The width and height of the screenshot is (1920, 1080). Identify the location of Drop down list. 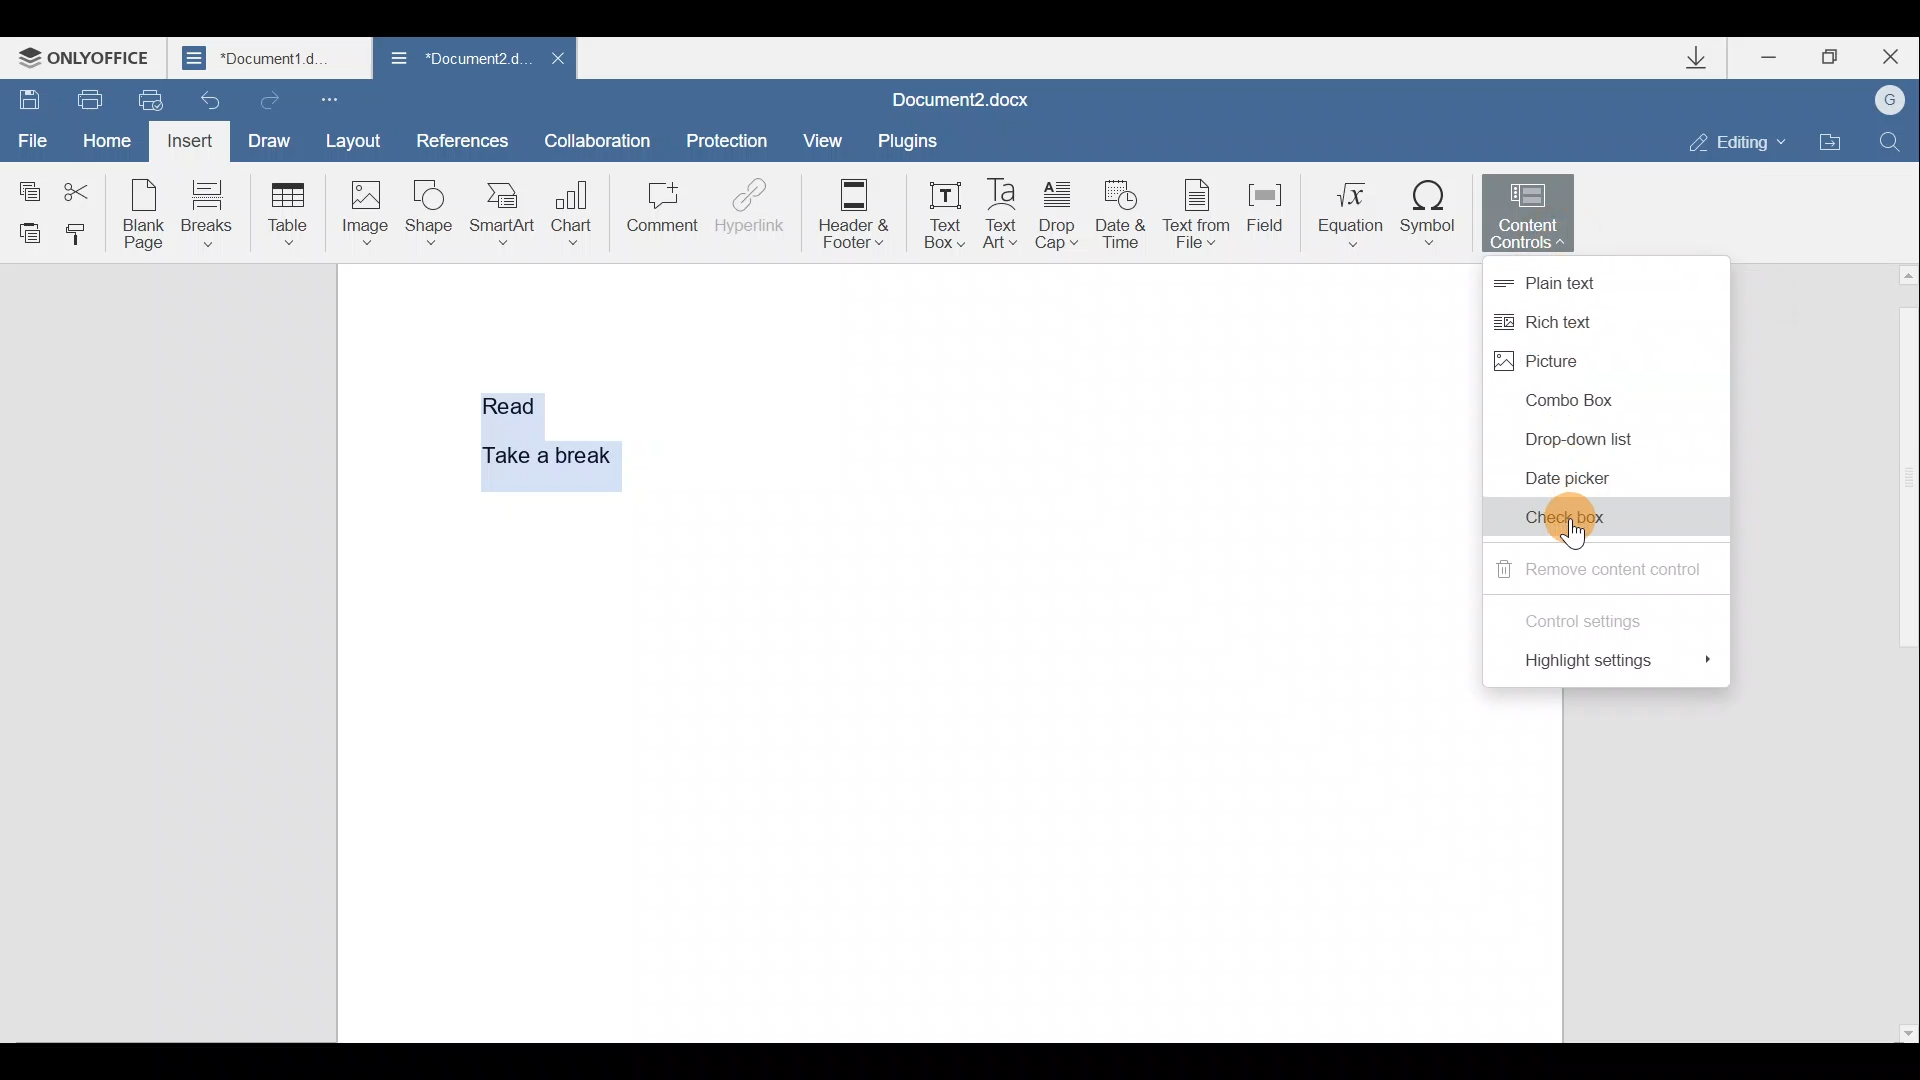
(1578, 437).